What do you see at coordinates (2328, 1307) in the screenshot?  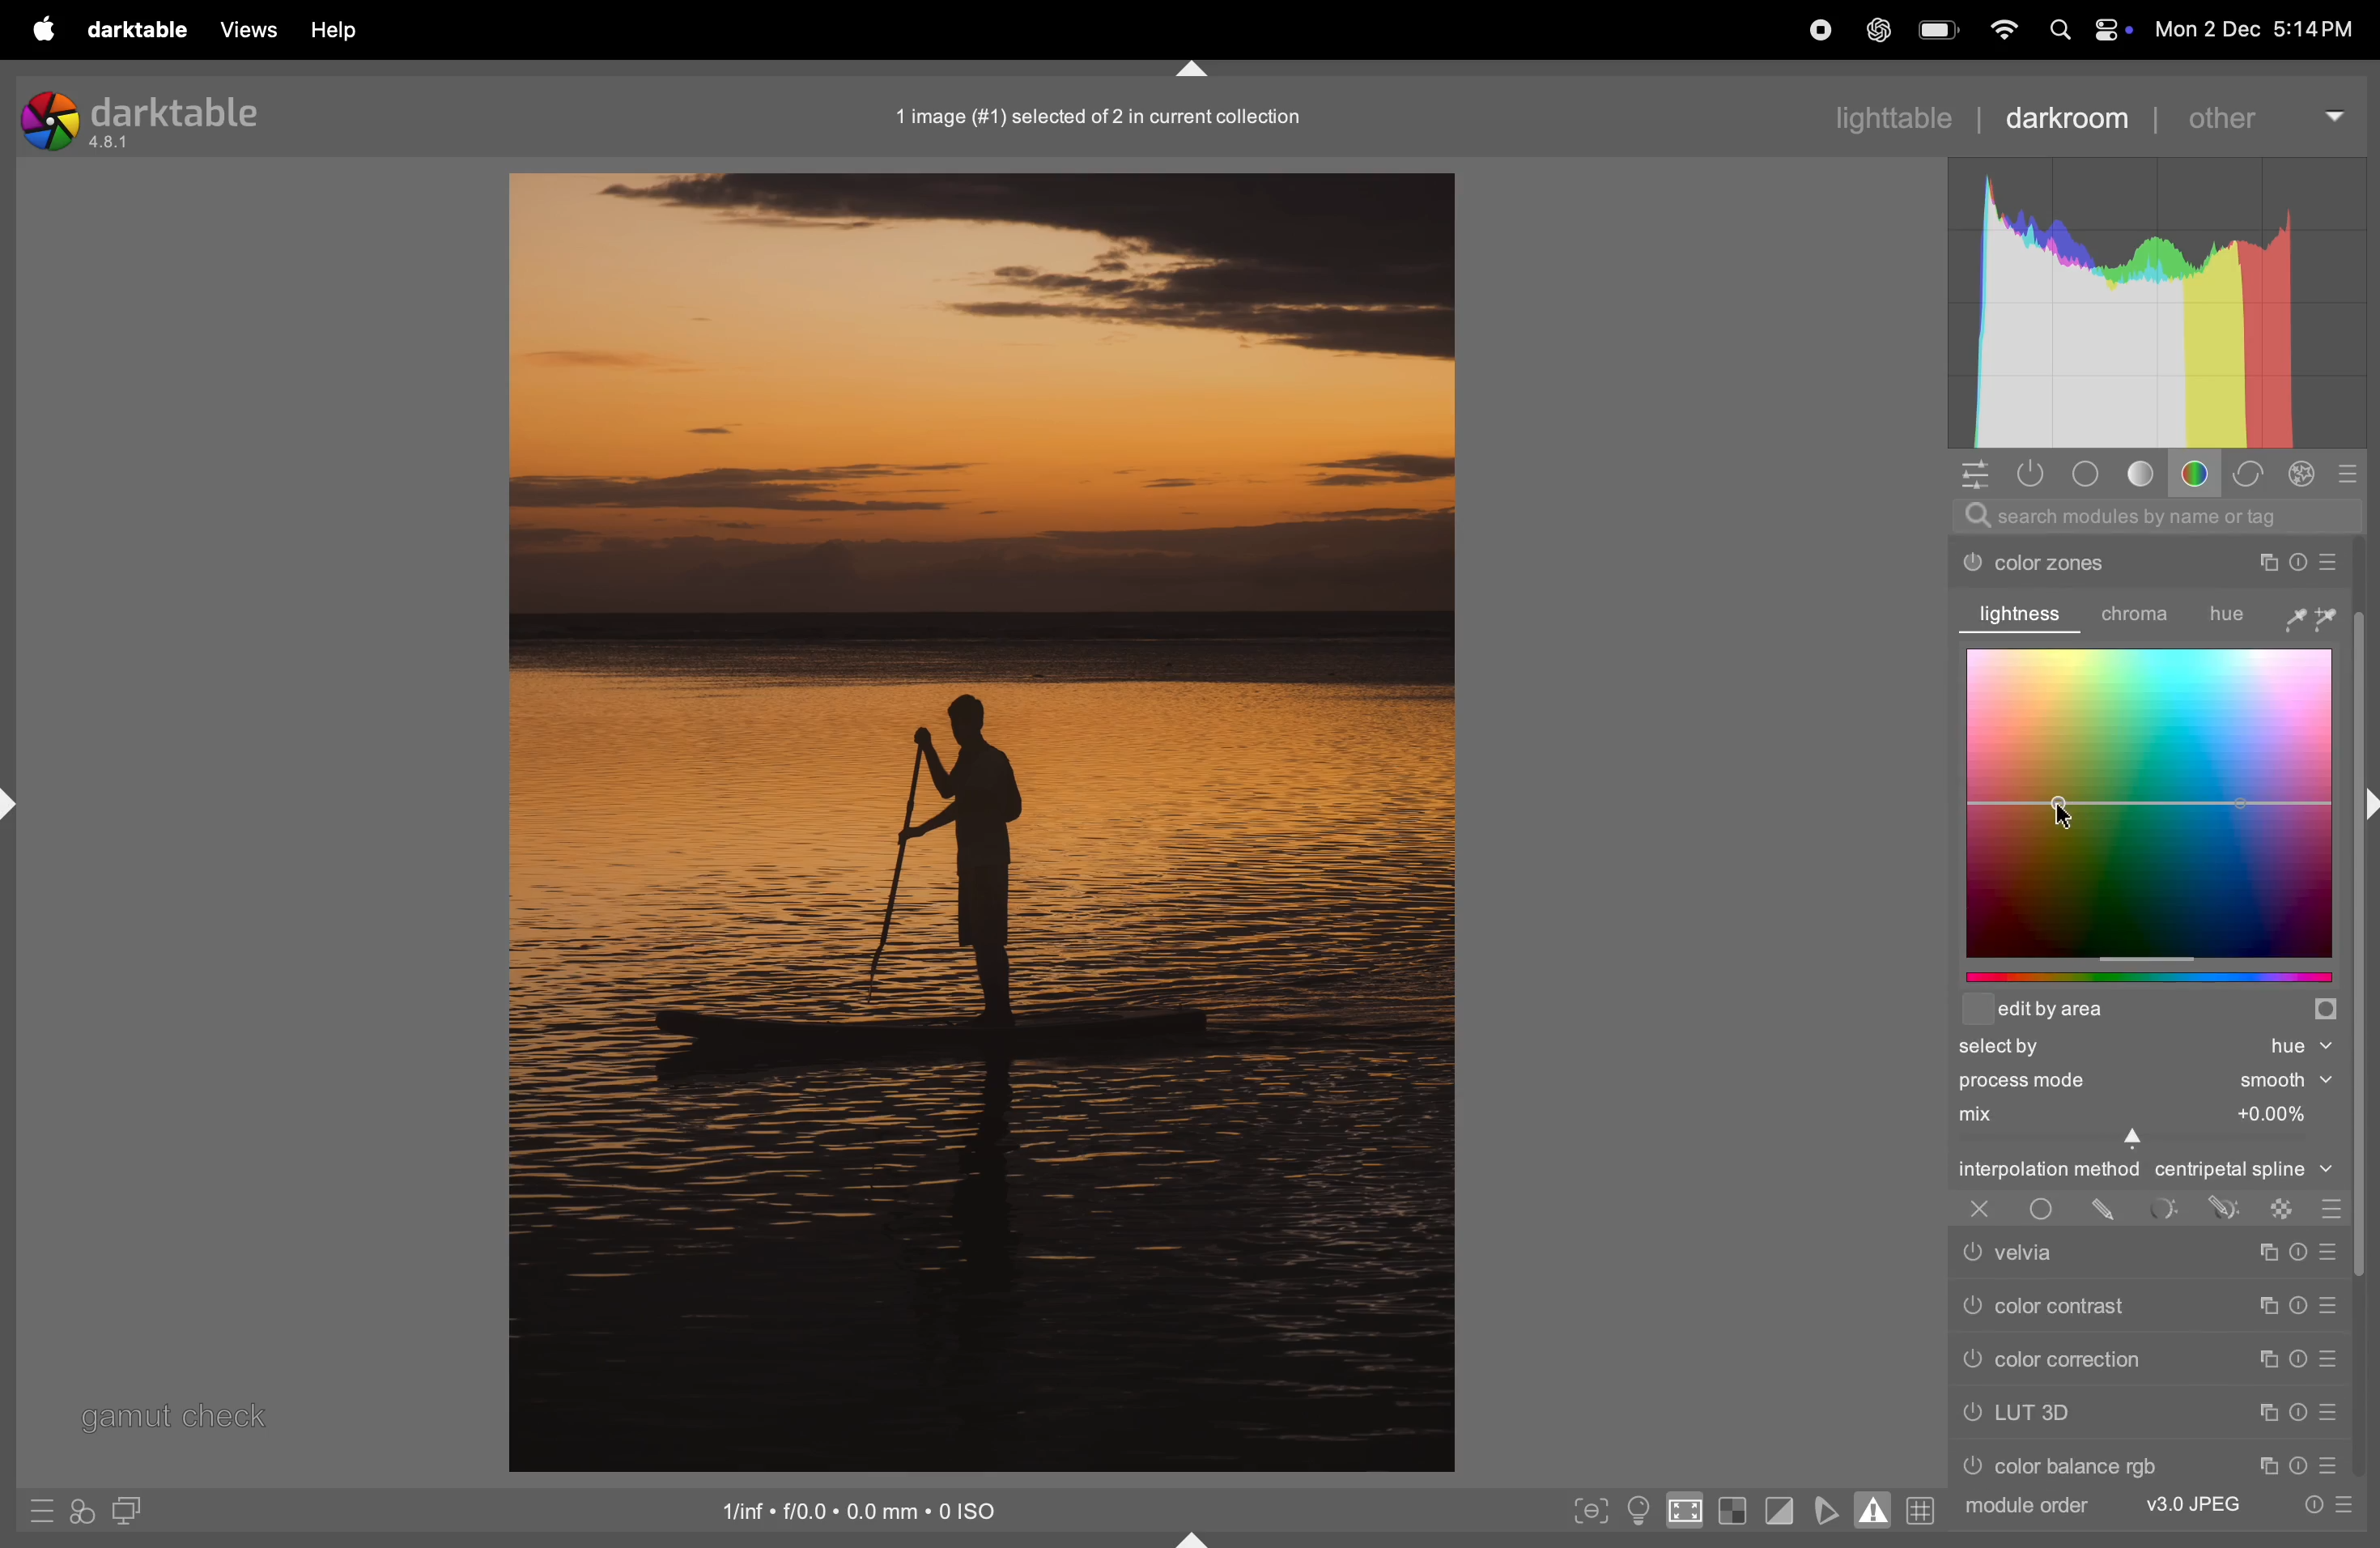 I see `preset` at bounding box center [2328, 1307].